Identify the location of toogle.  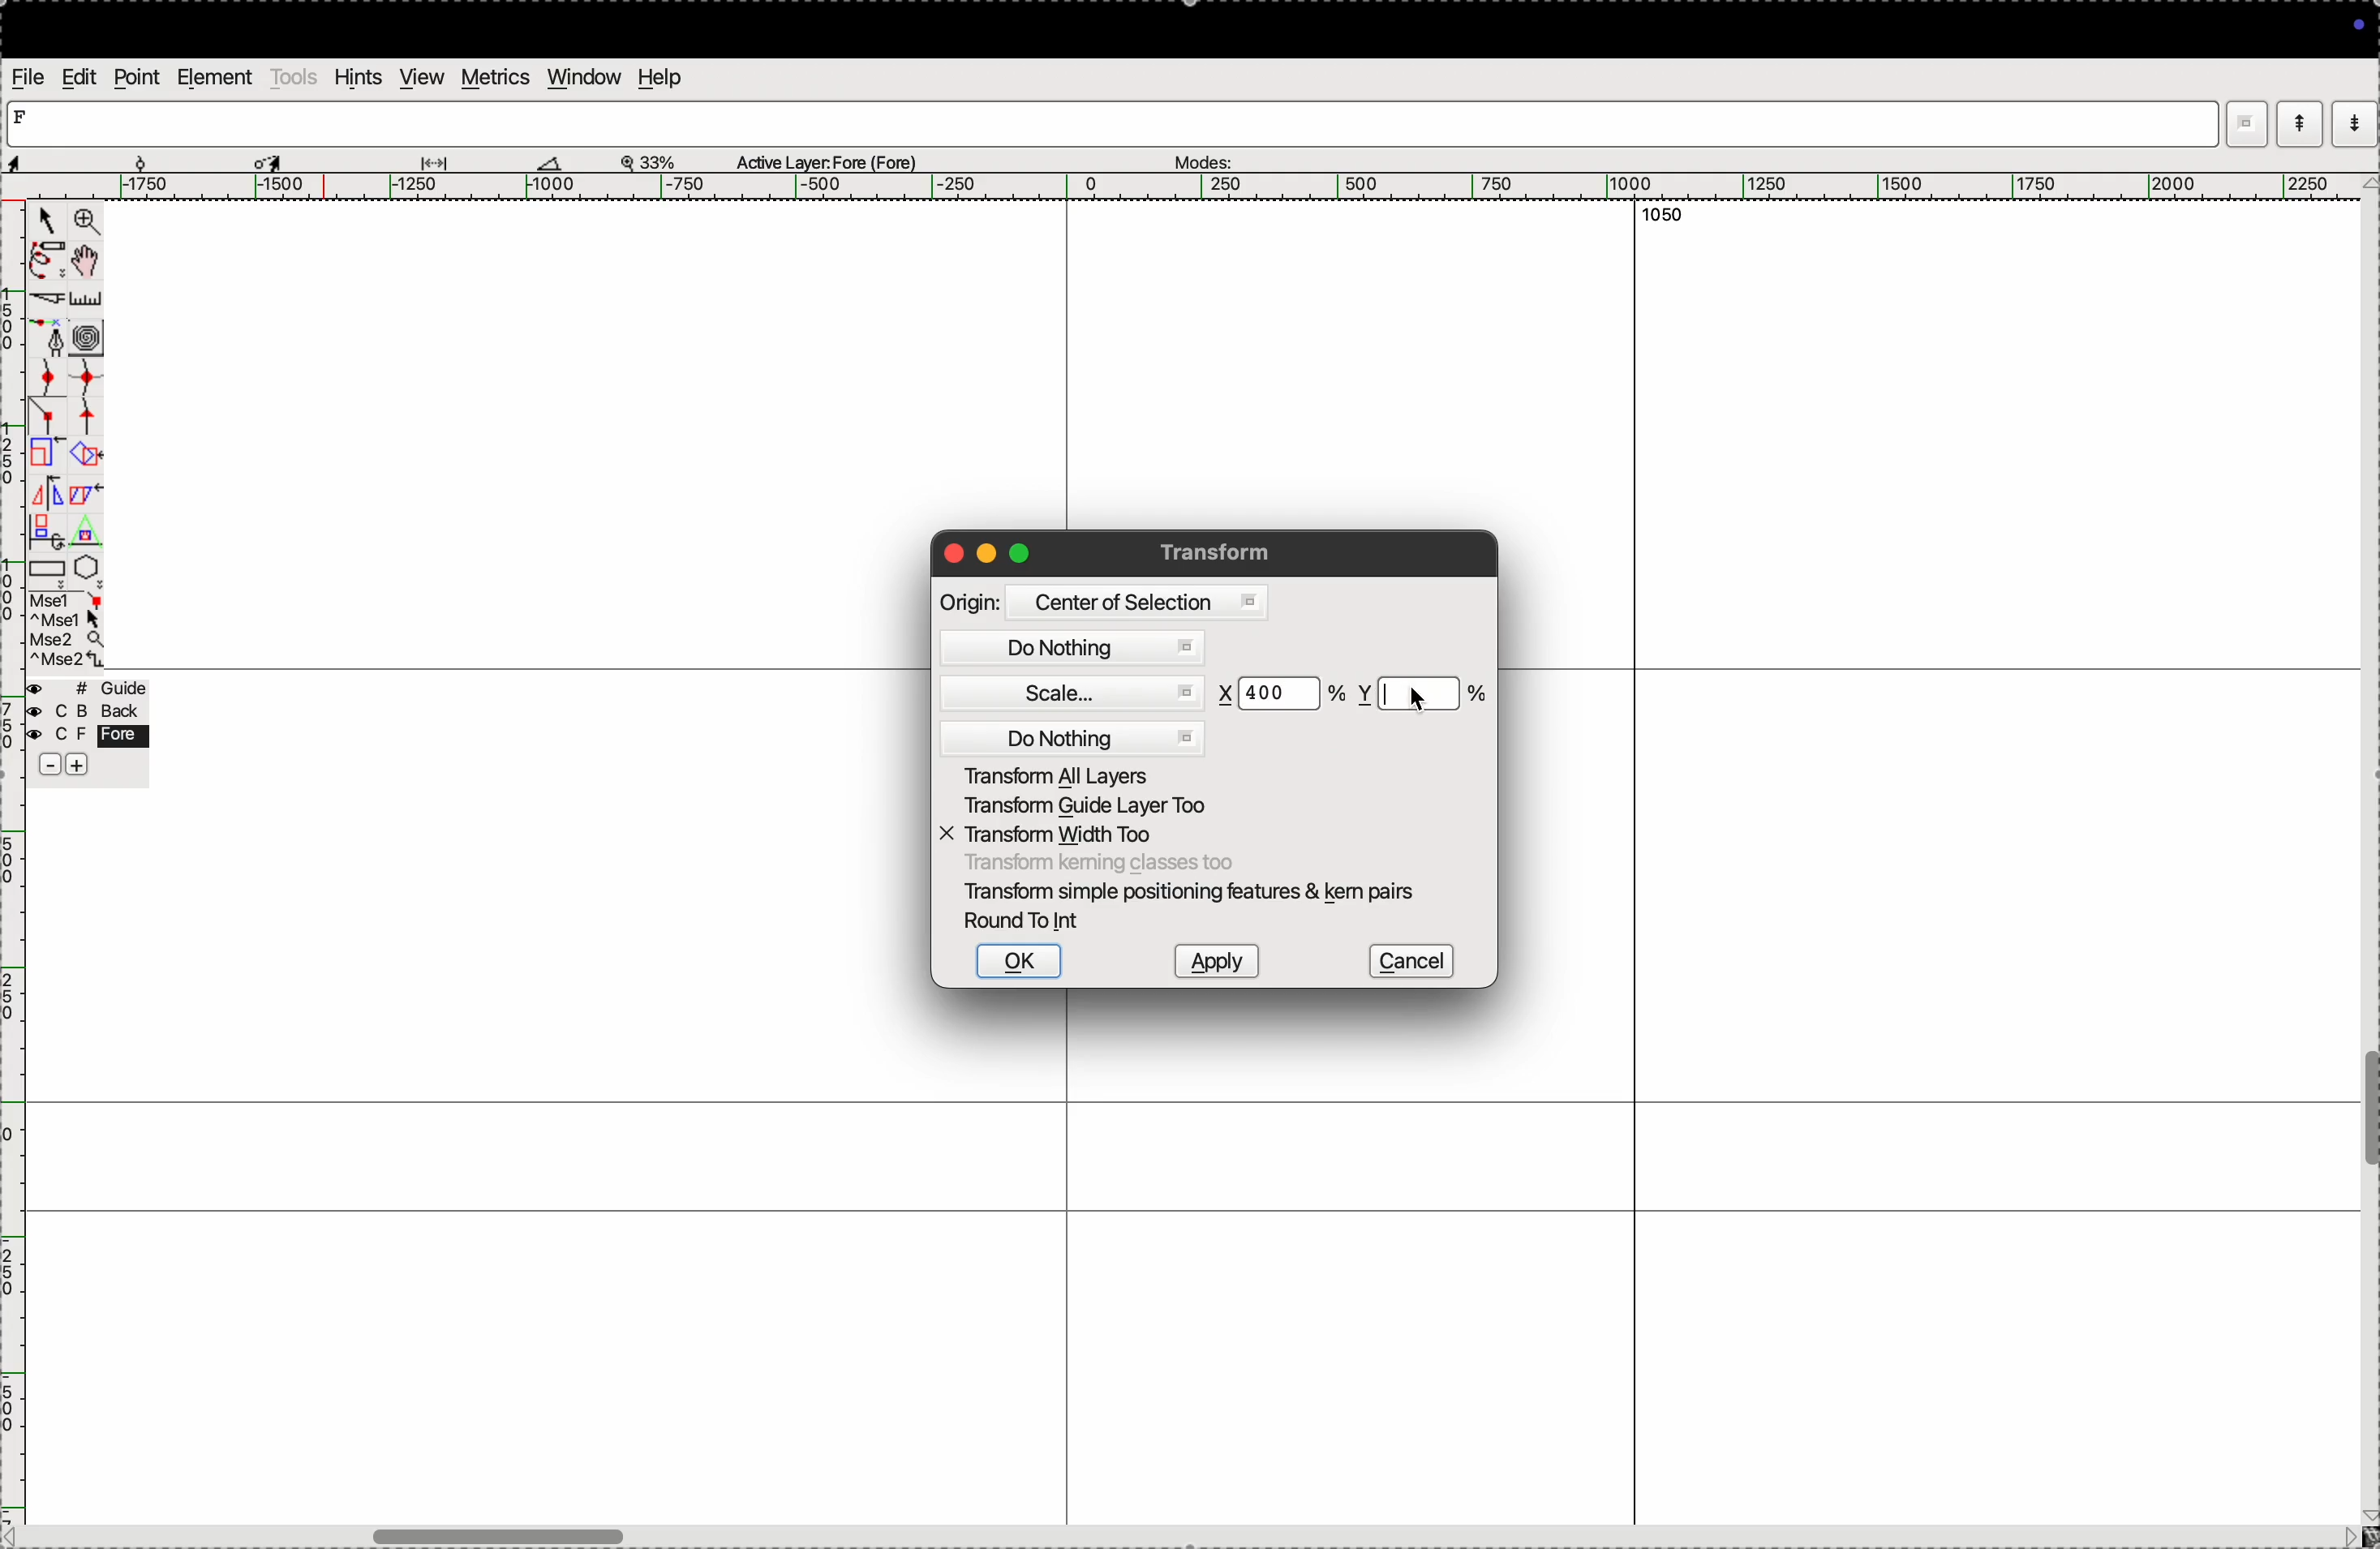
(2369, 1115).